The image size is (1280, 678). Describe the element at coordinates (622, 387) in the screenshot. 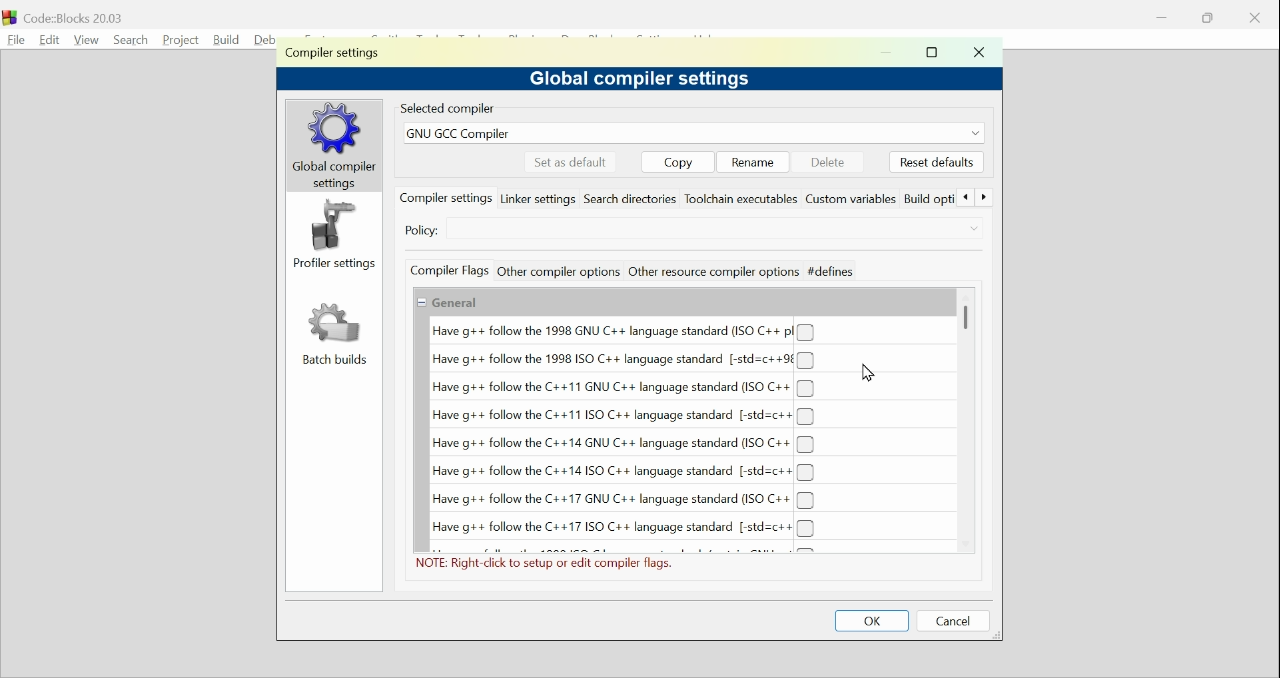

I see `(un)check Have g++follow the C++11 GNU C++ language standard (ISO C++` at that location.